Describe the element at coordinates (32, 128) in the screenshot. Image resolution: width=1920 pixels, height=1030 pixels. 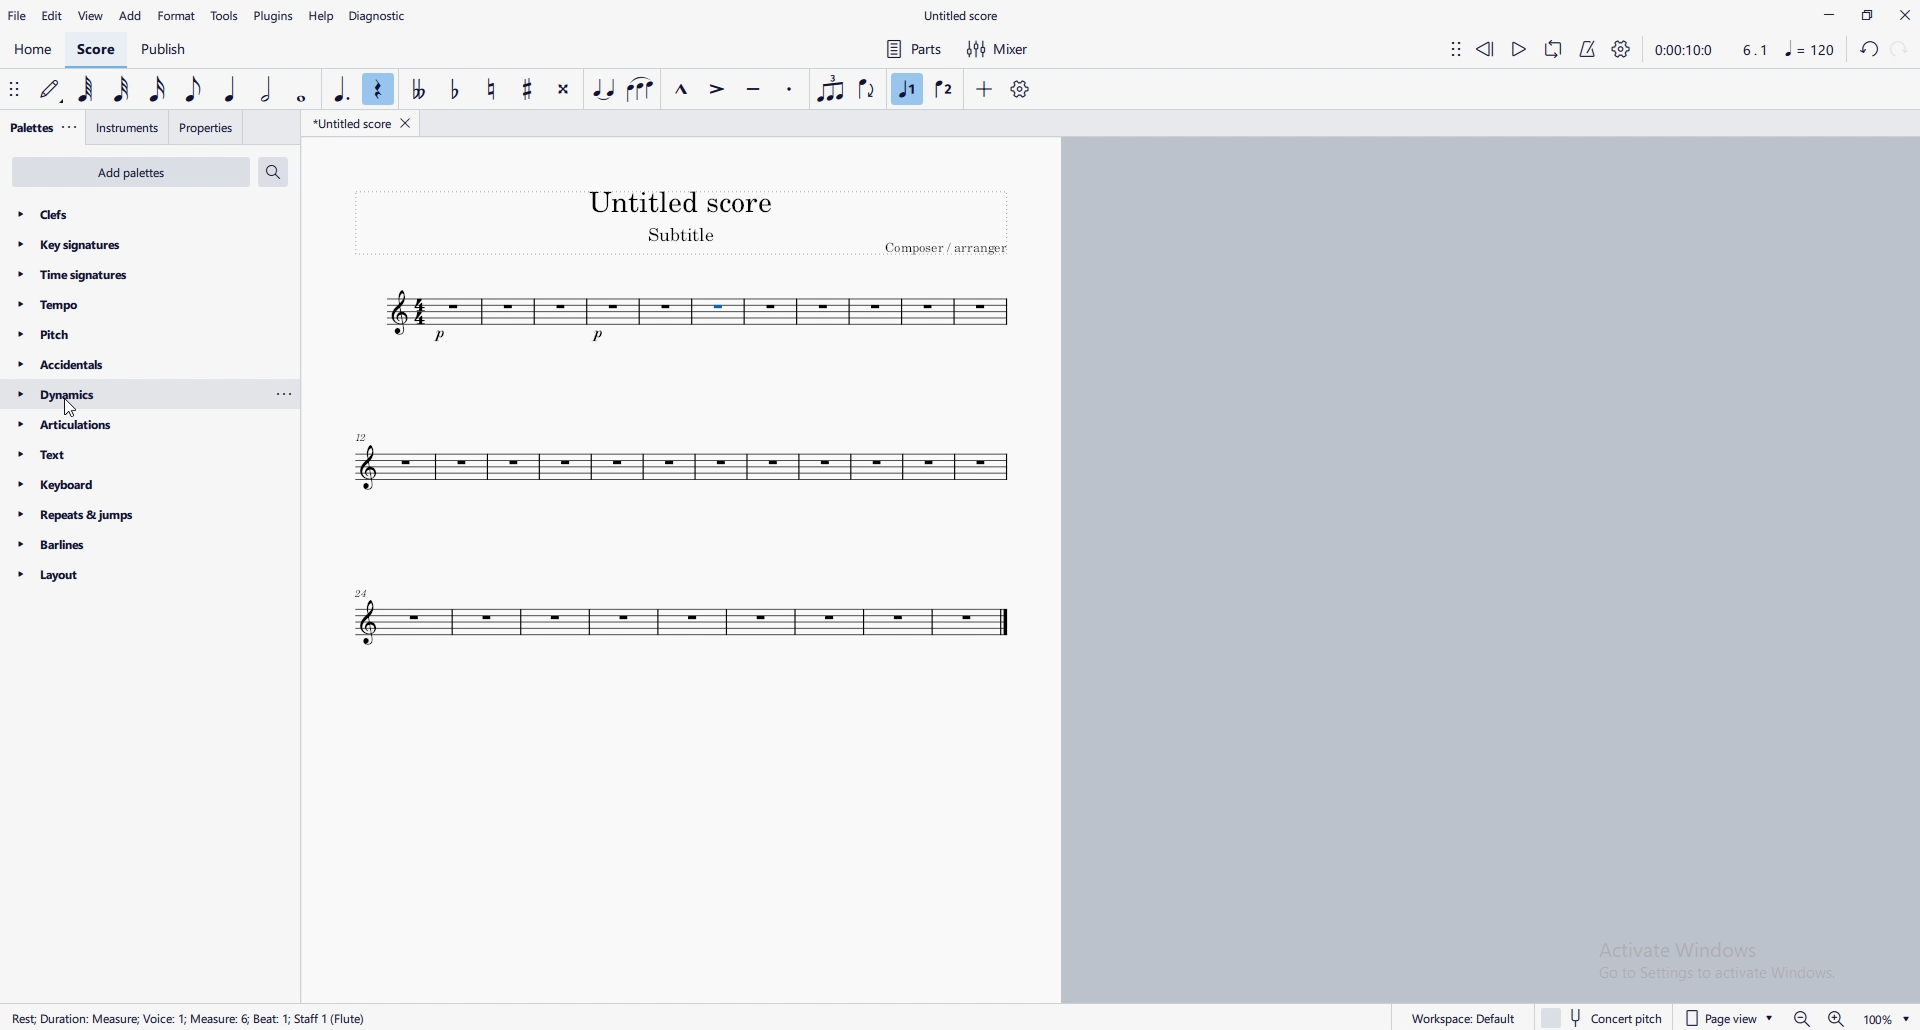
I see `palettes` at that location.